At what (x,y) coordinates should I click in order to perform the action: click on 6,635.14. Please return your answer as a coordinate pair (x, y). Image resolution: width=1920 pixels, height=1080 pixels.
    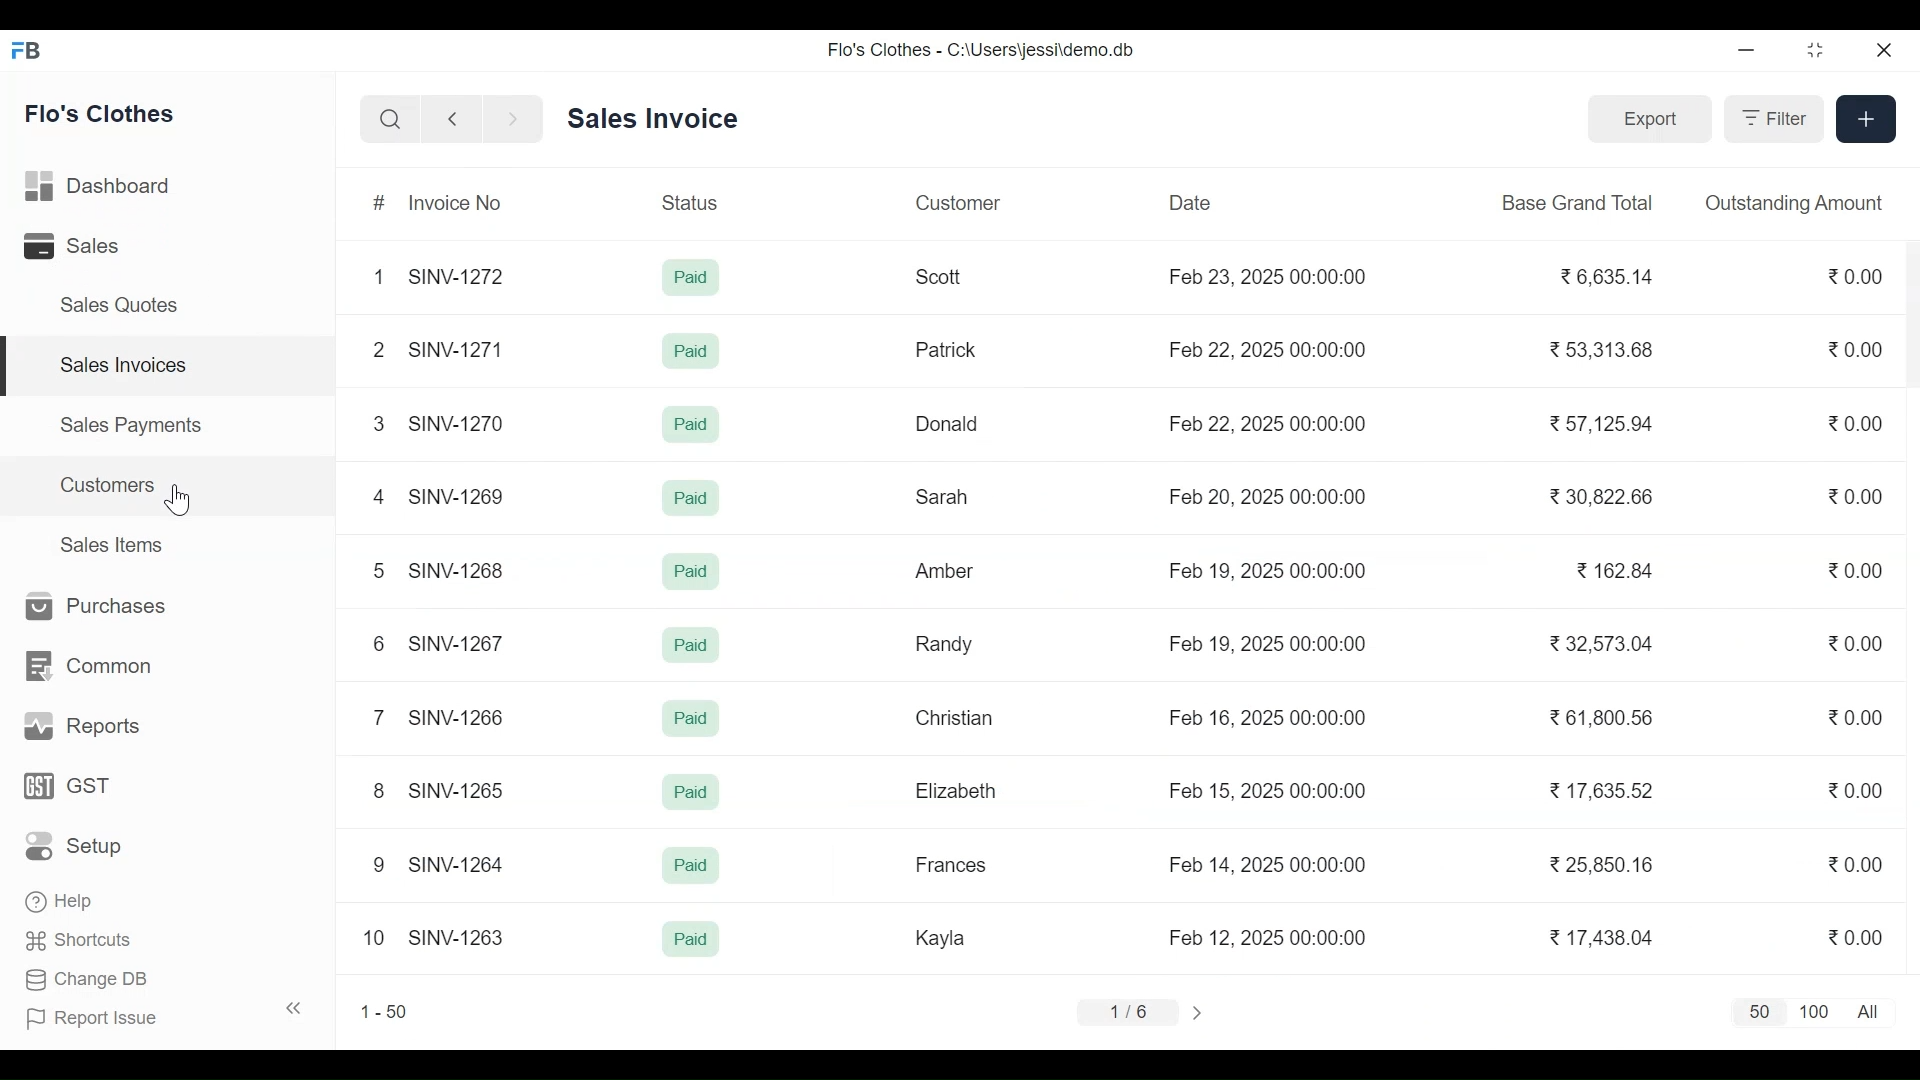
    Looking at the image, I should click on (1610, 275).